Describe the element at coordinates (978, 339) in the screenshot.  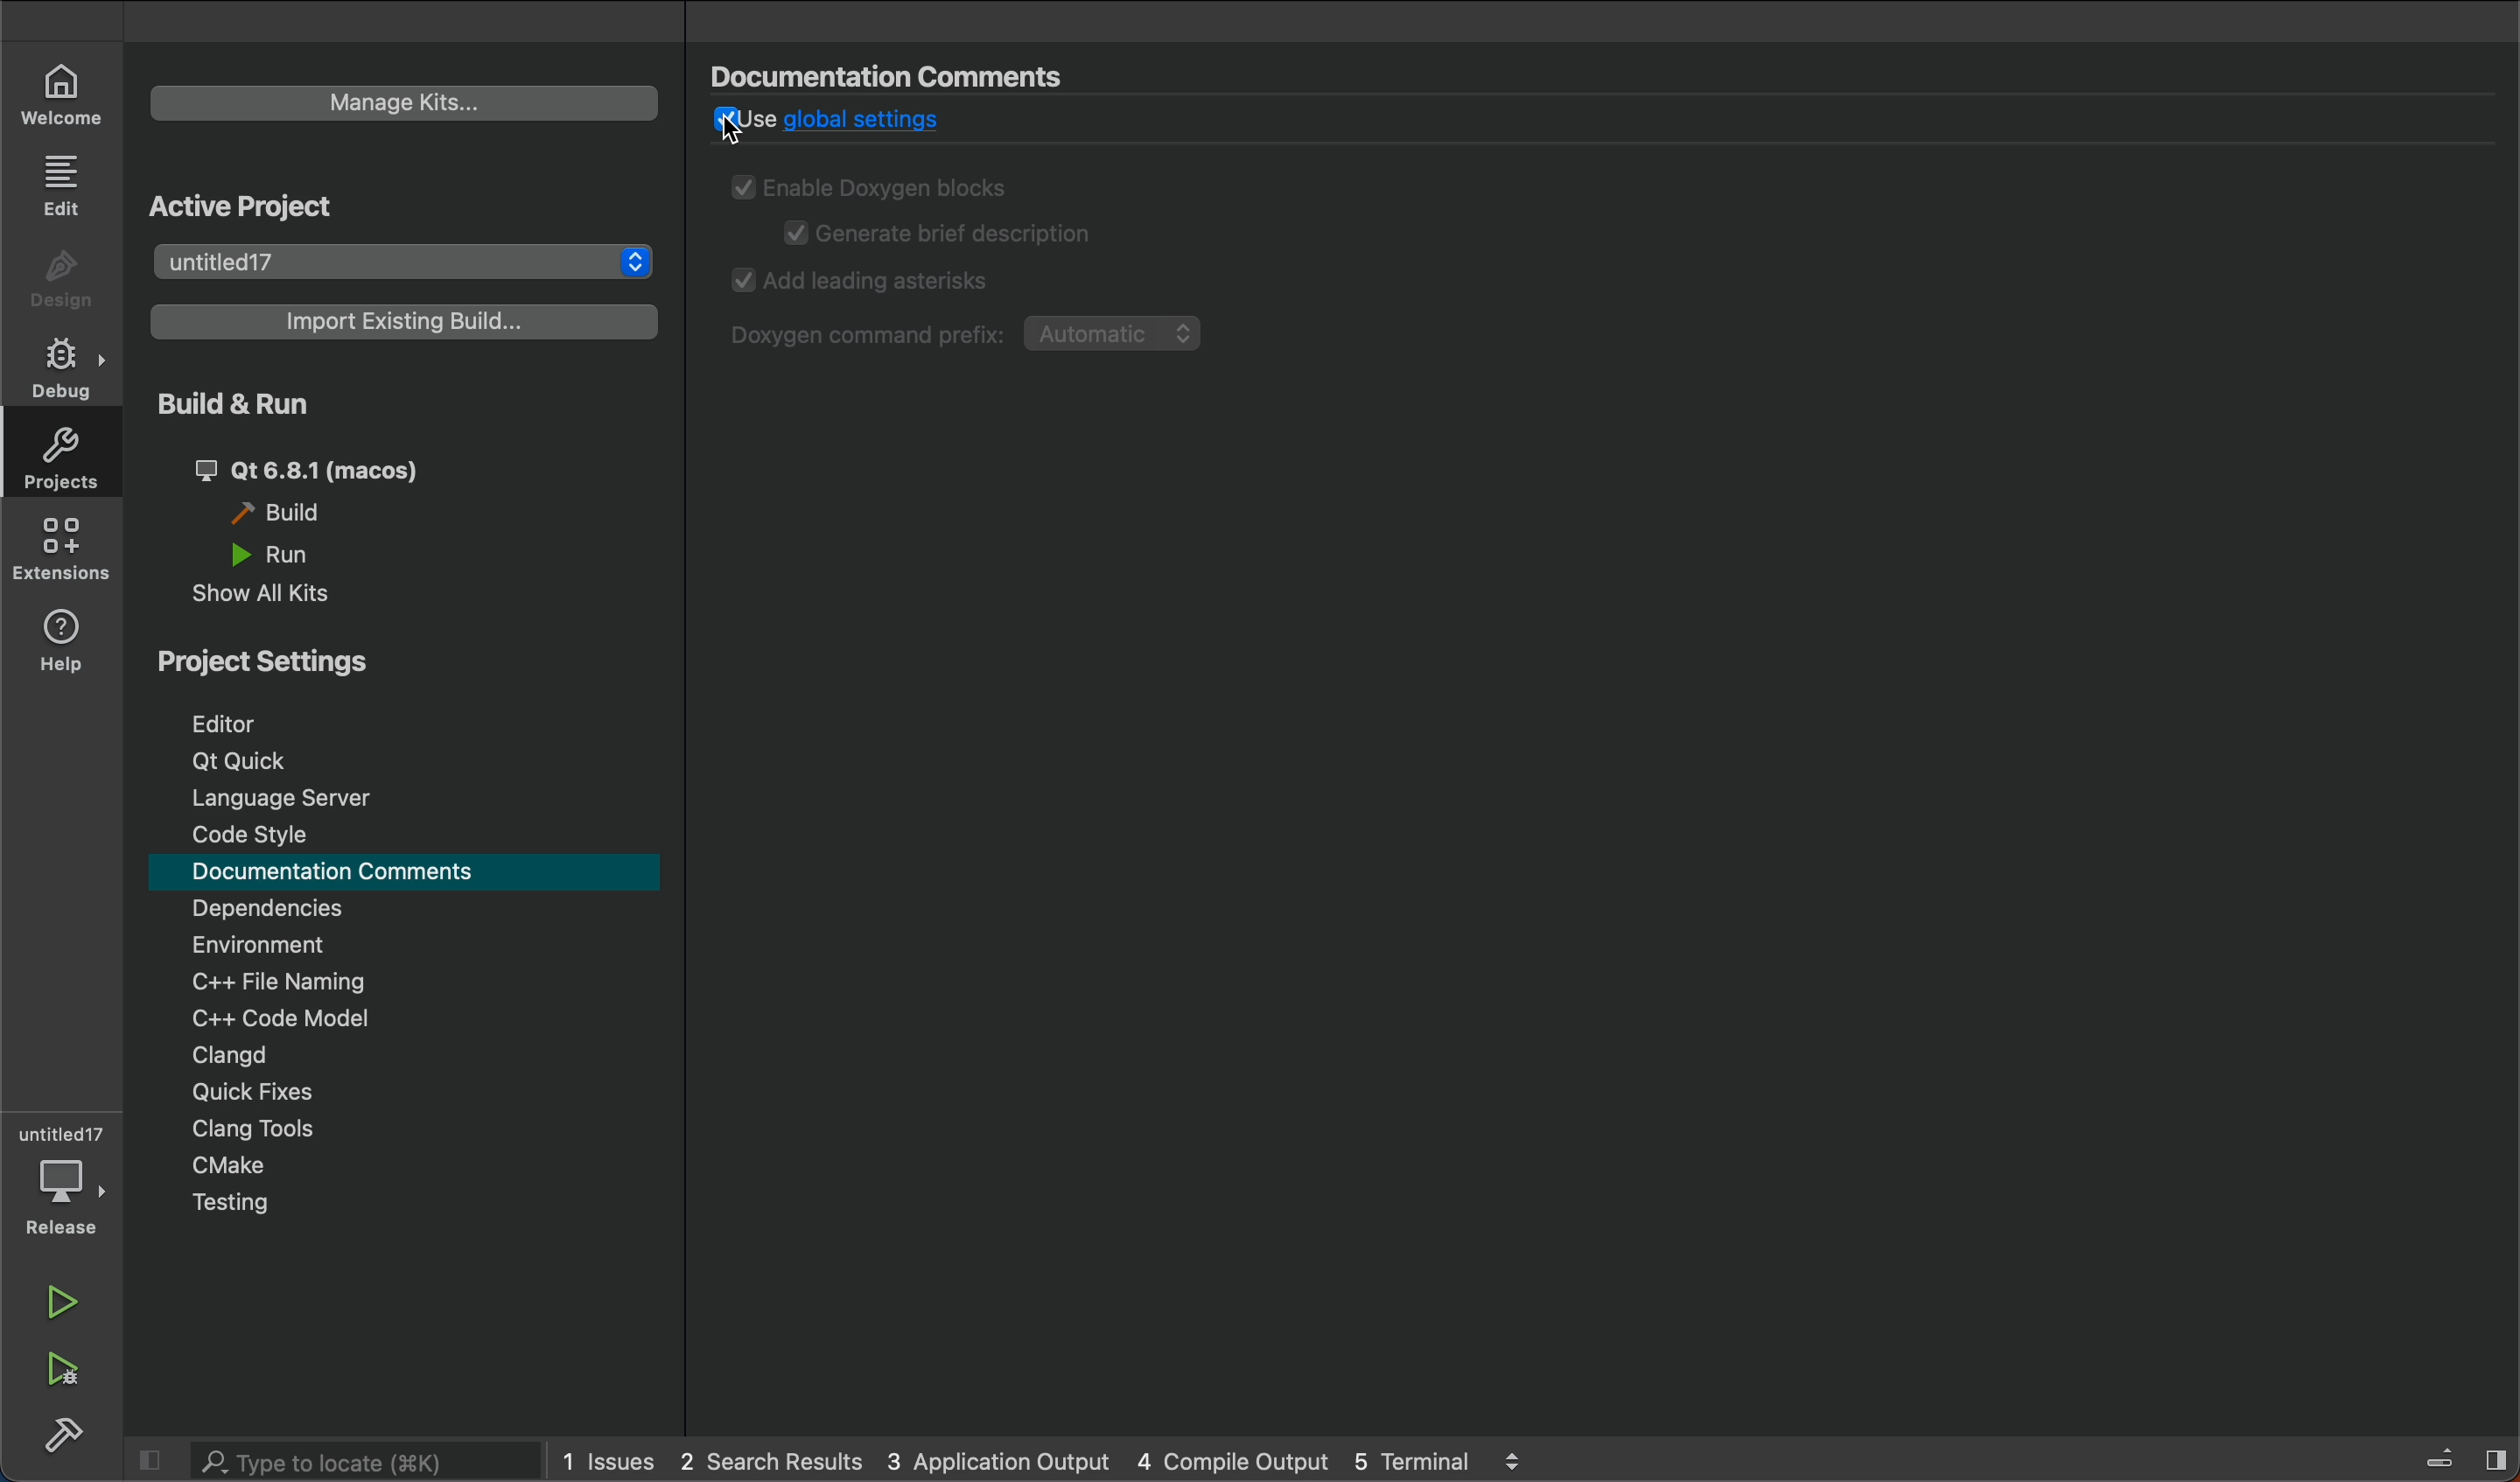
I see `command prefix` at that location.